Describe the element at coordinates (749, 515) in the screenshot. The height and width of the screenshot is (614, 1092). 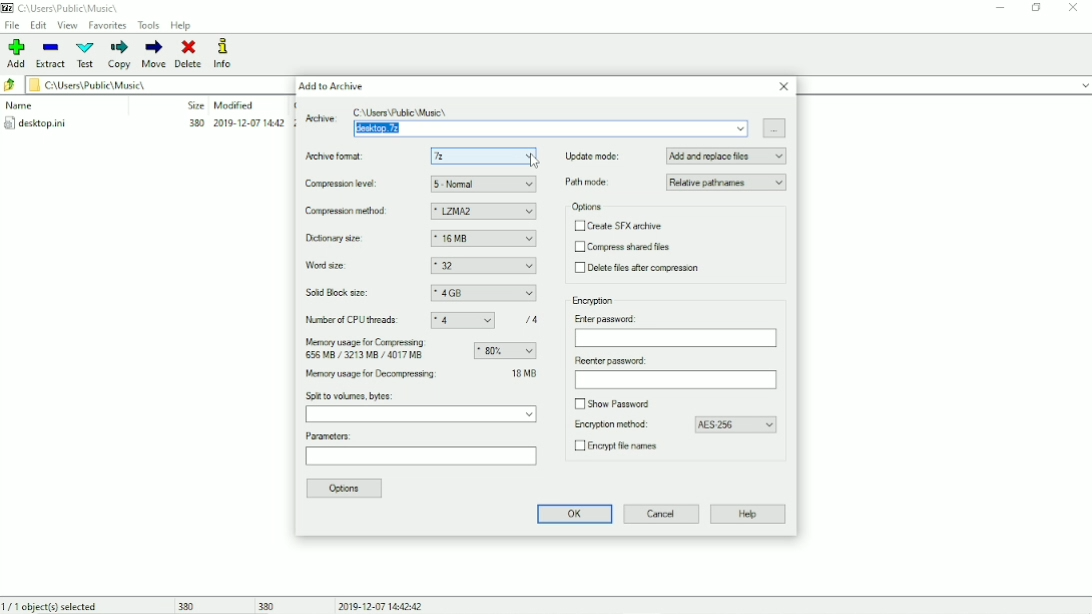
I see `Help` at that location.